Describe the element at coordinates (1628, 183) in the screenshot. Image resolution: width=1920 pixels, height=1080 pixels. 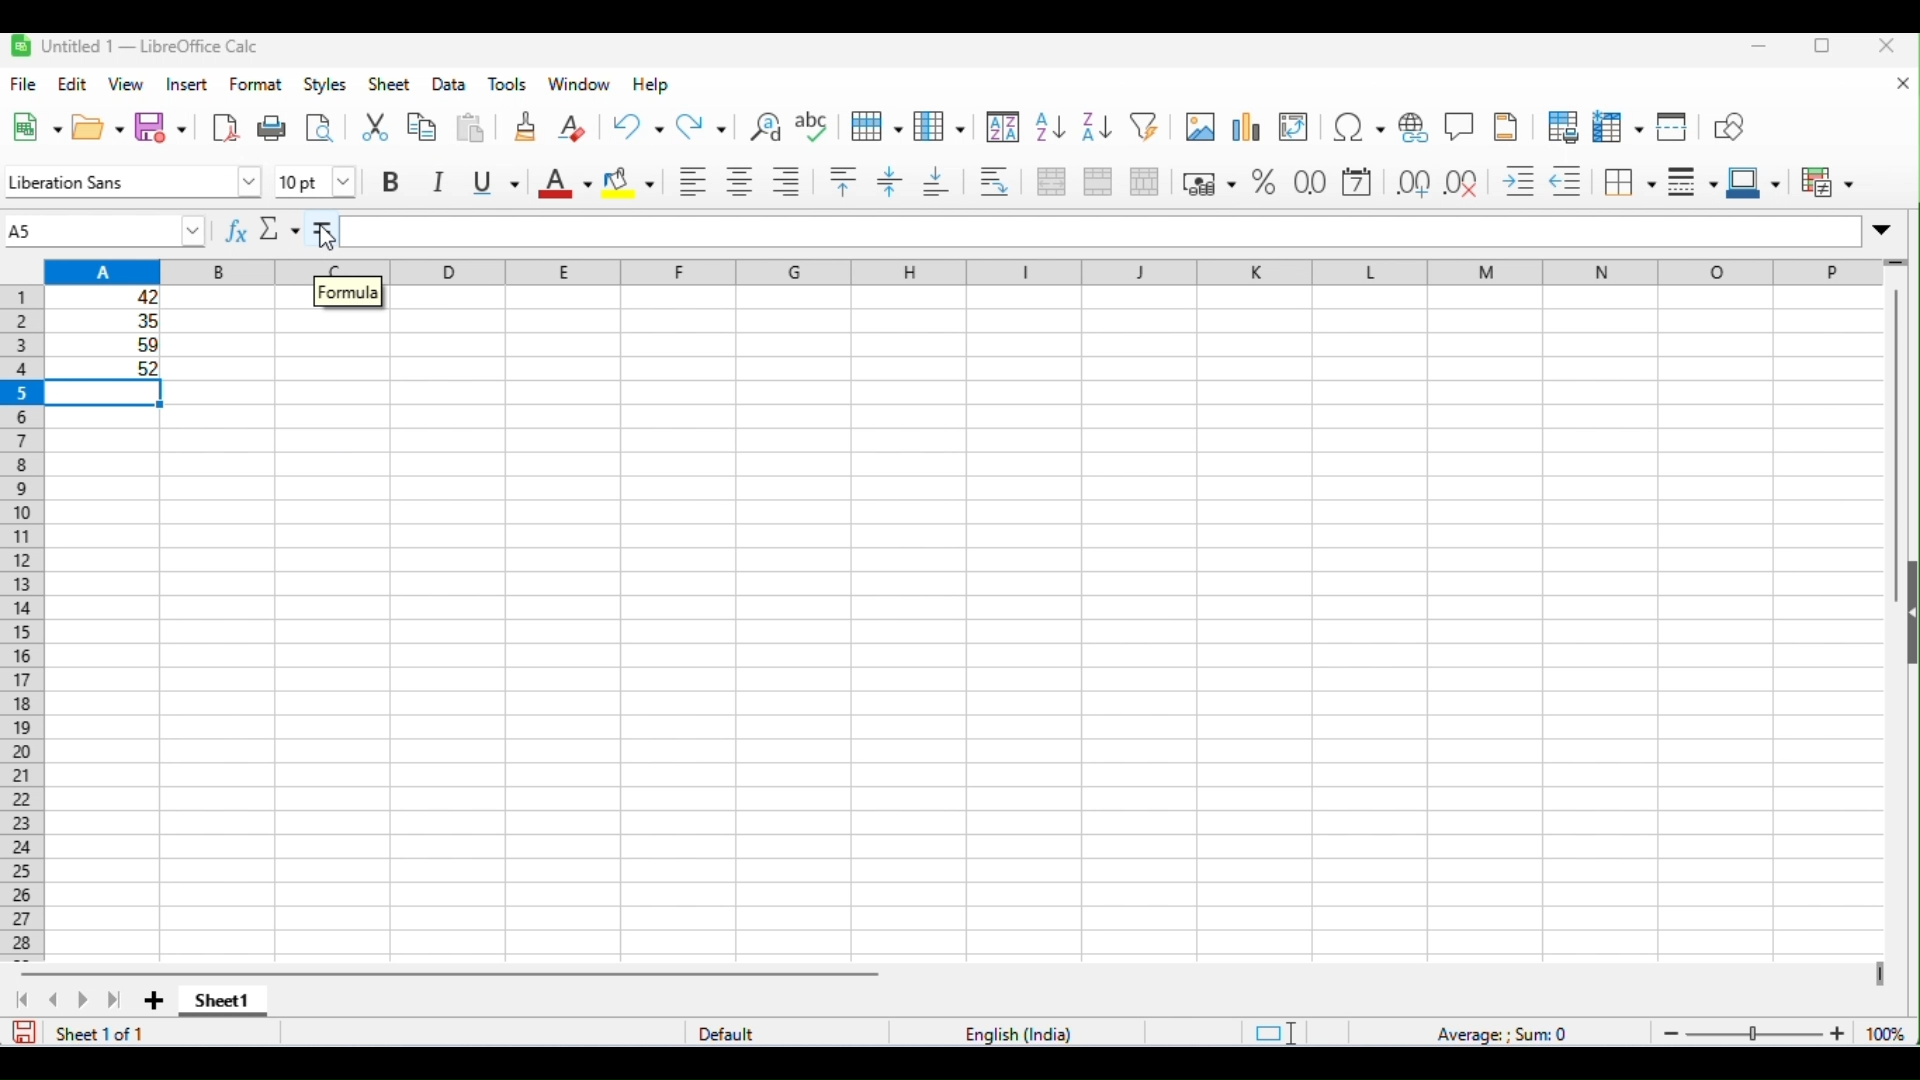
I see `border` at that location.